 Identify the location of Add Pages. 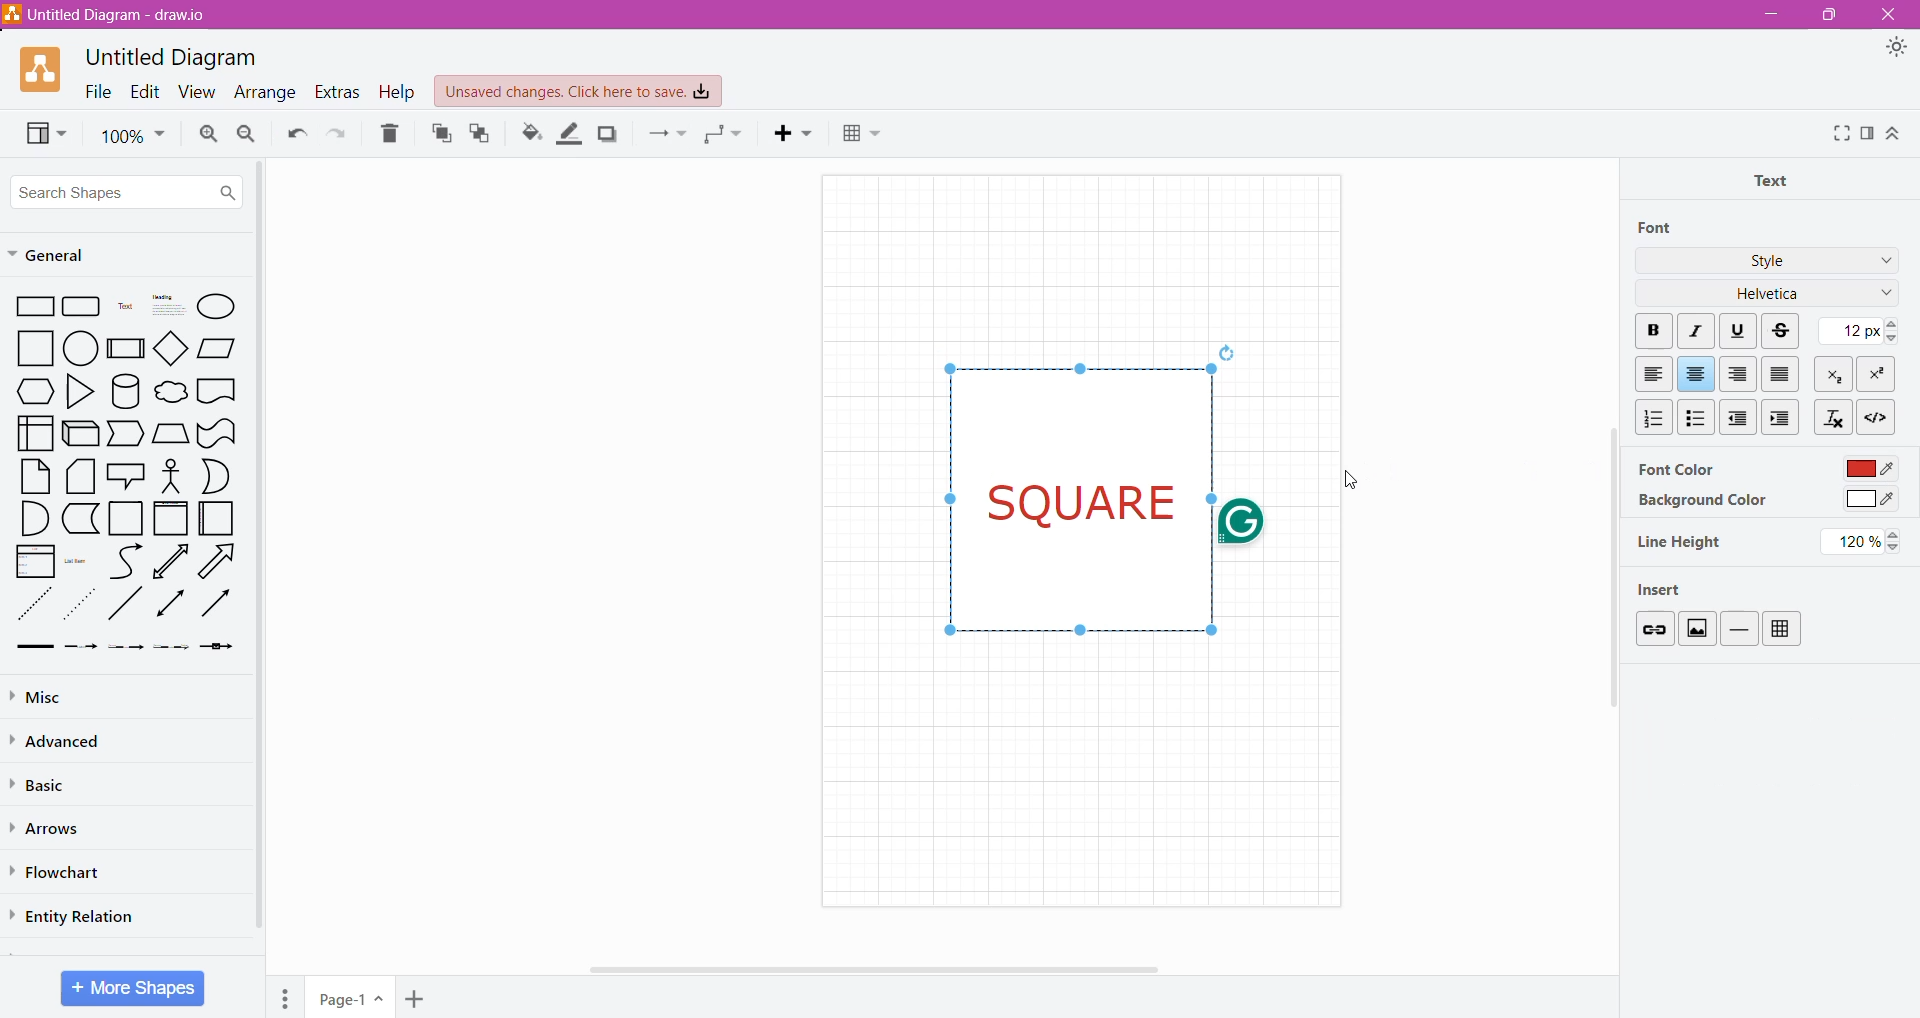
(417, 1000).